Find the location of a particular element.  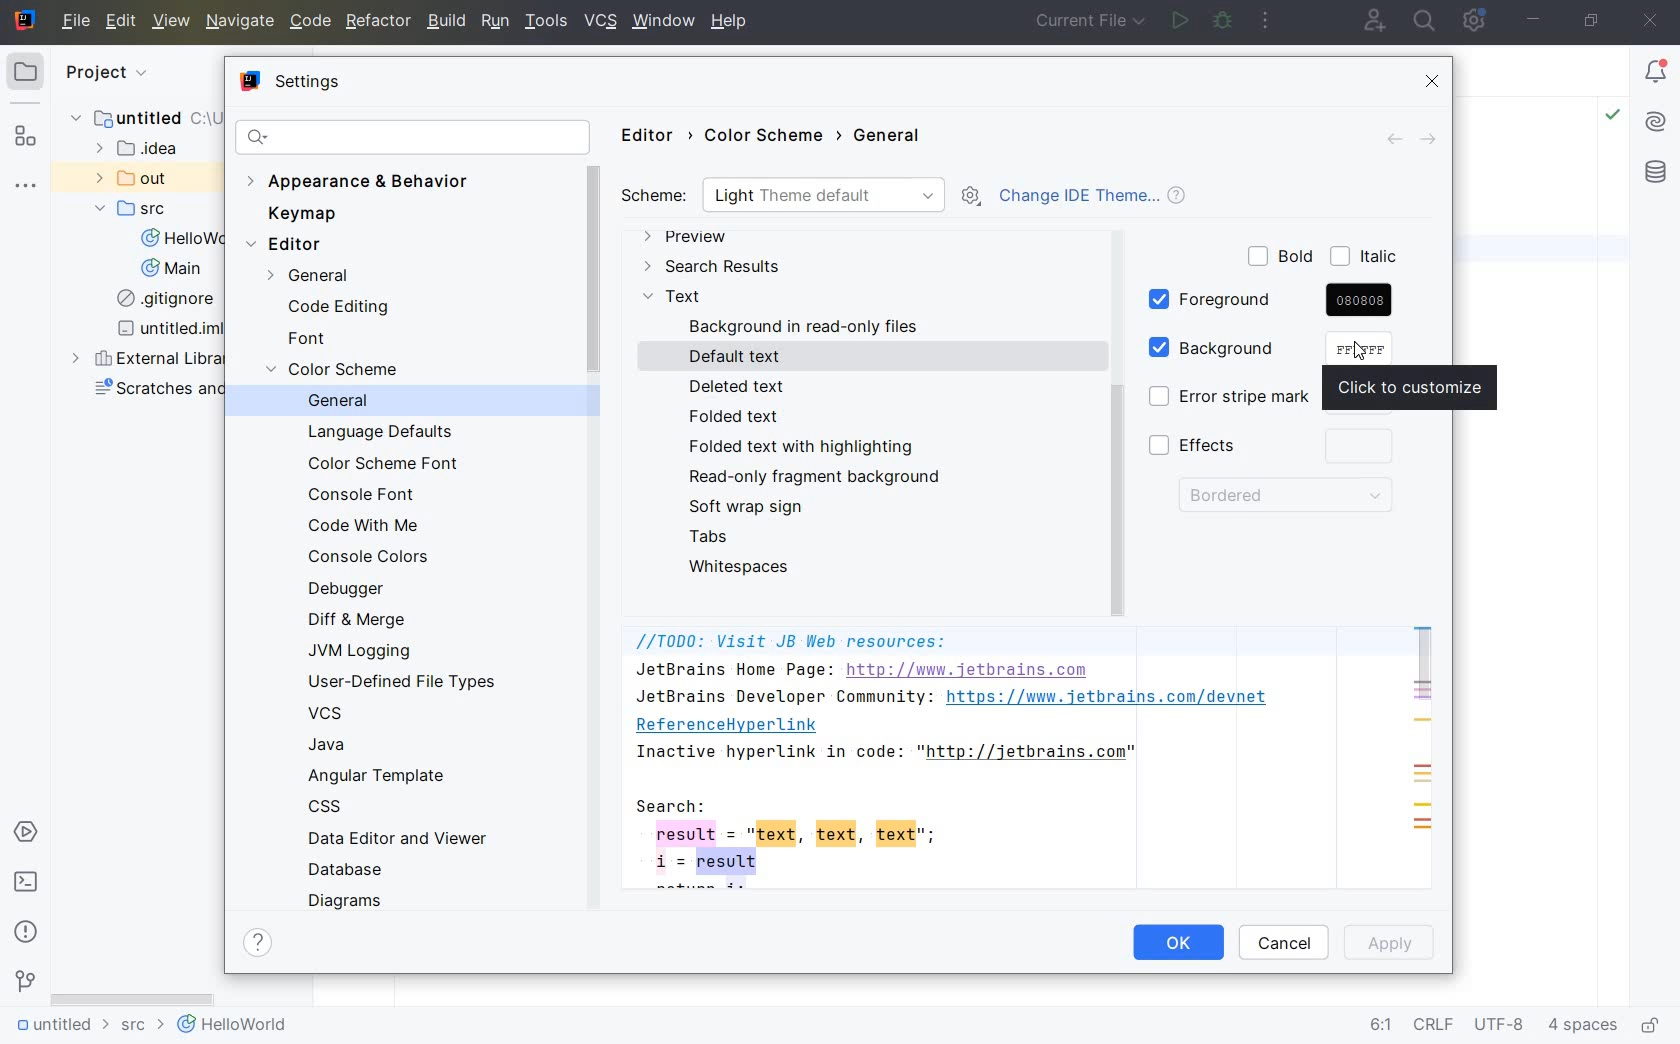

SEARCH RESULTS is located at coordinates (712, 268).